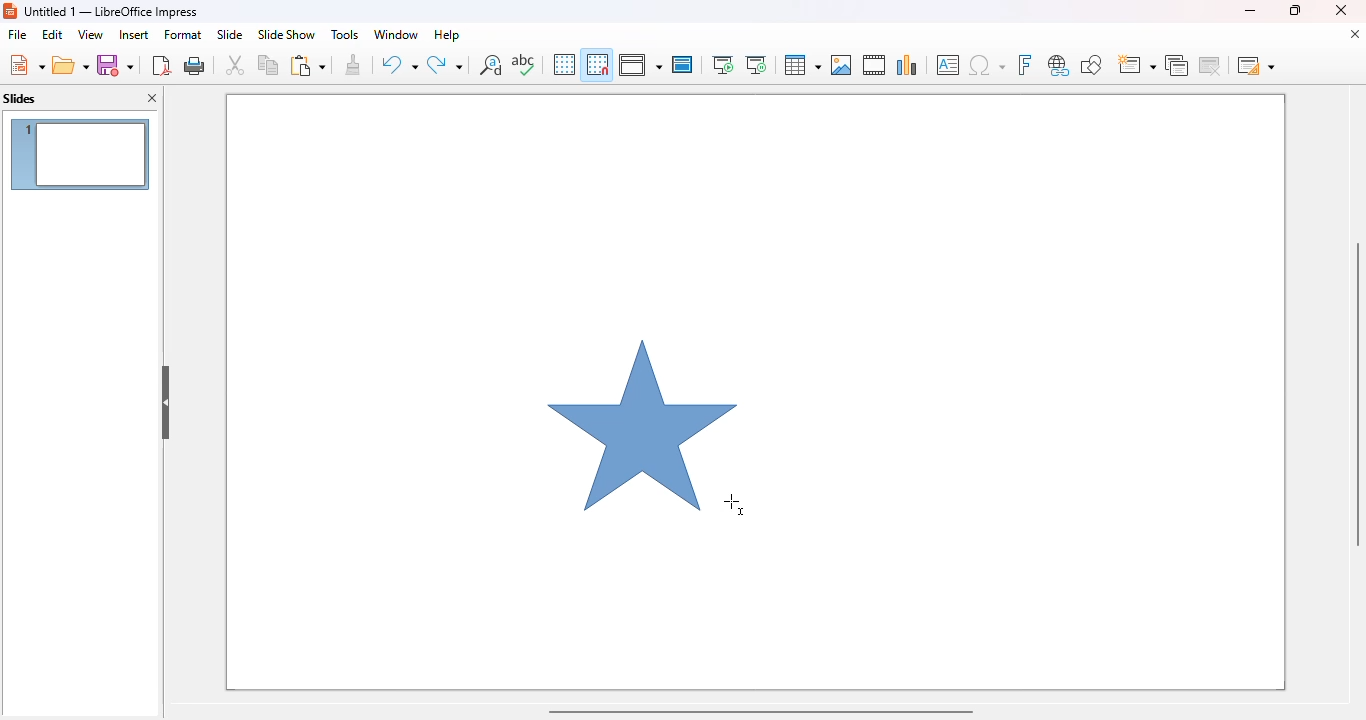  What do you see at coordinates (1213, 65) in the screenshot?
I see `delete slide` at bounding box center [1213, 65].